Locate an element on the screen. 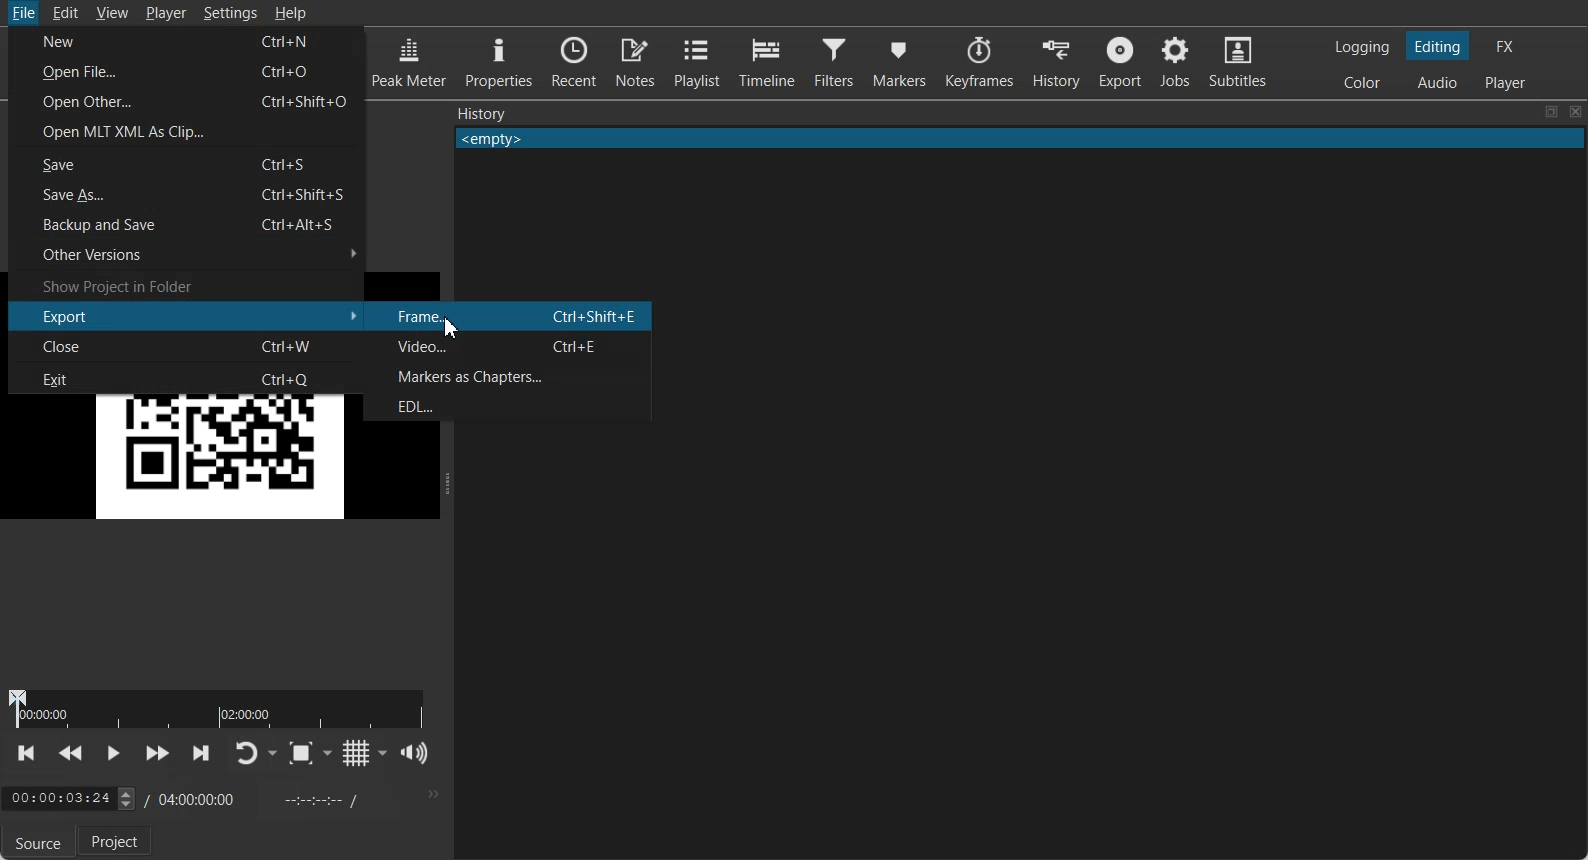 The height and width of the screenshot is (860, 1588). Drop down box is located at coordinates (383, 752).